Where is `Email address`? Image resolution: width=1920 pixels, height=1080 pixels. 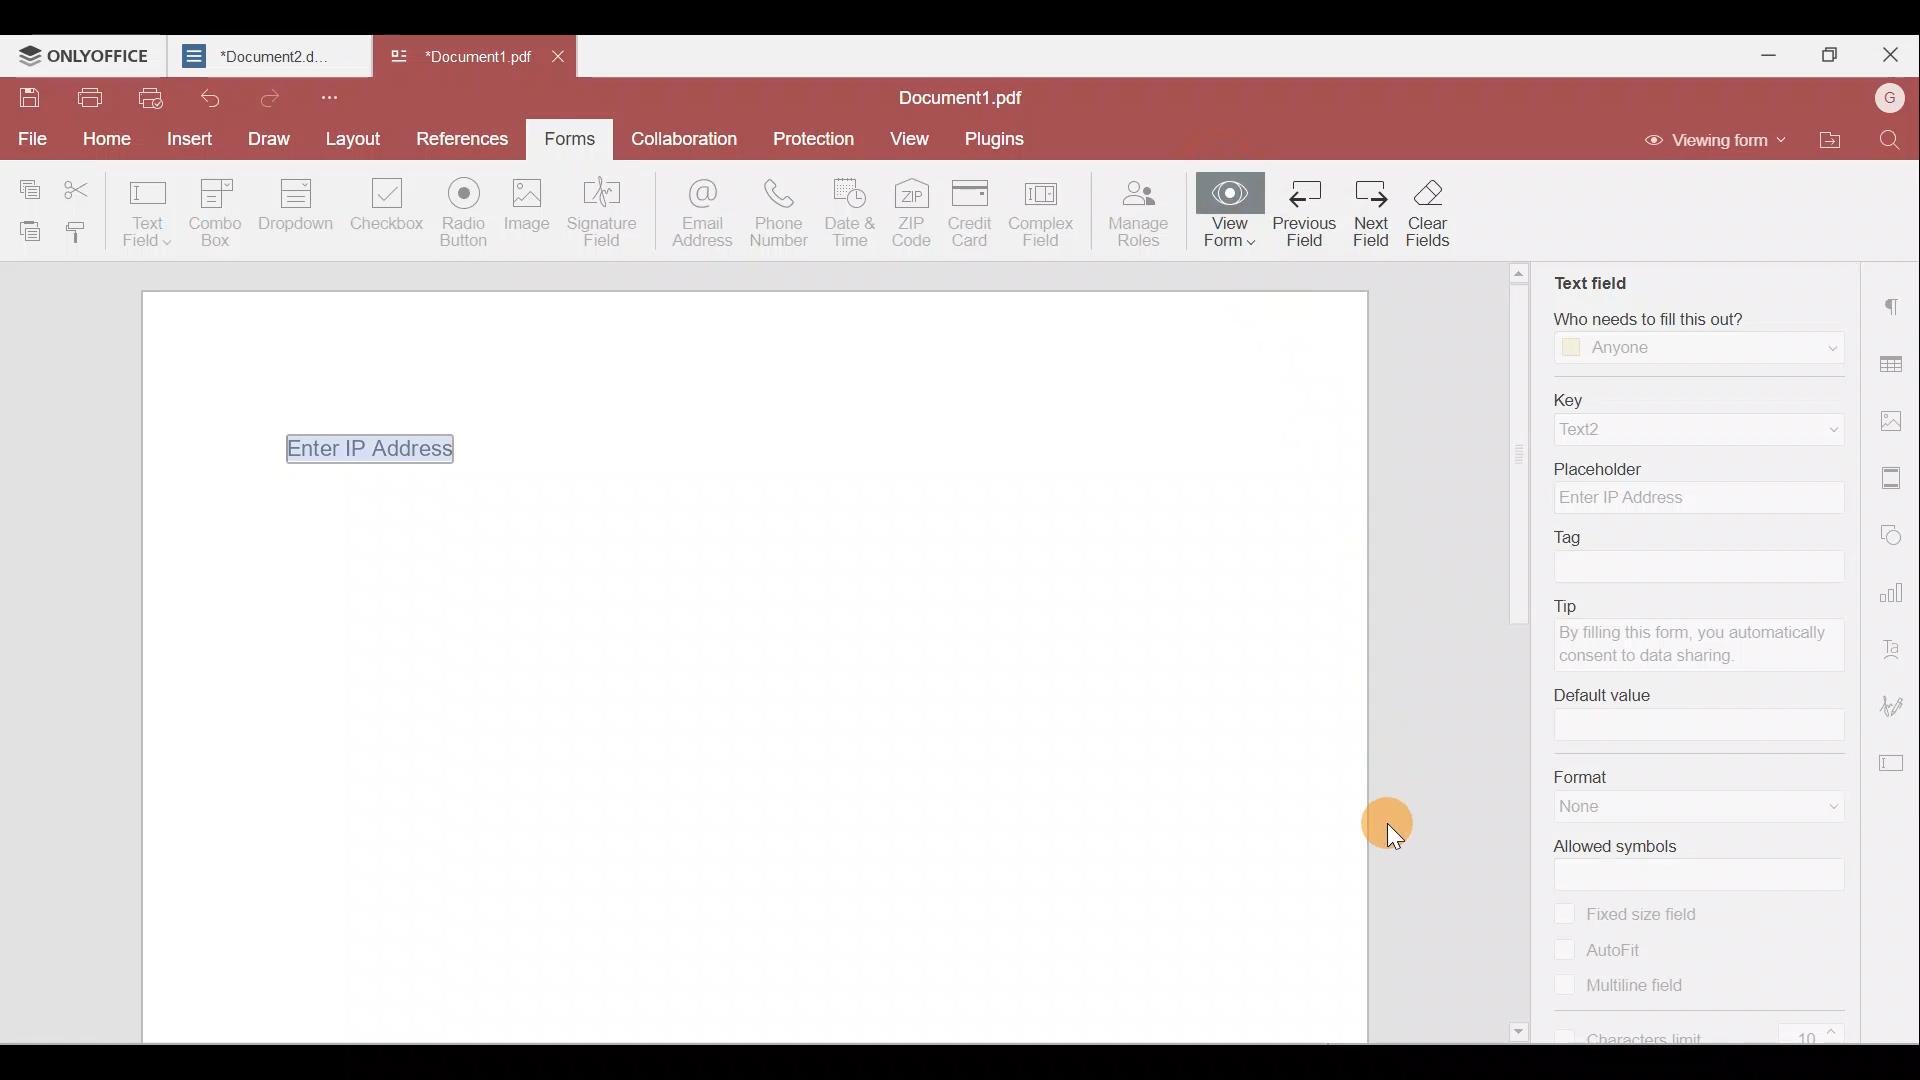 Email address is located at coordinates (694, 214).